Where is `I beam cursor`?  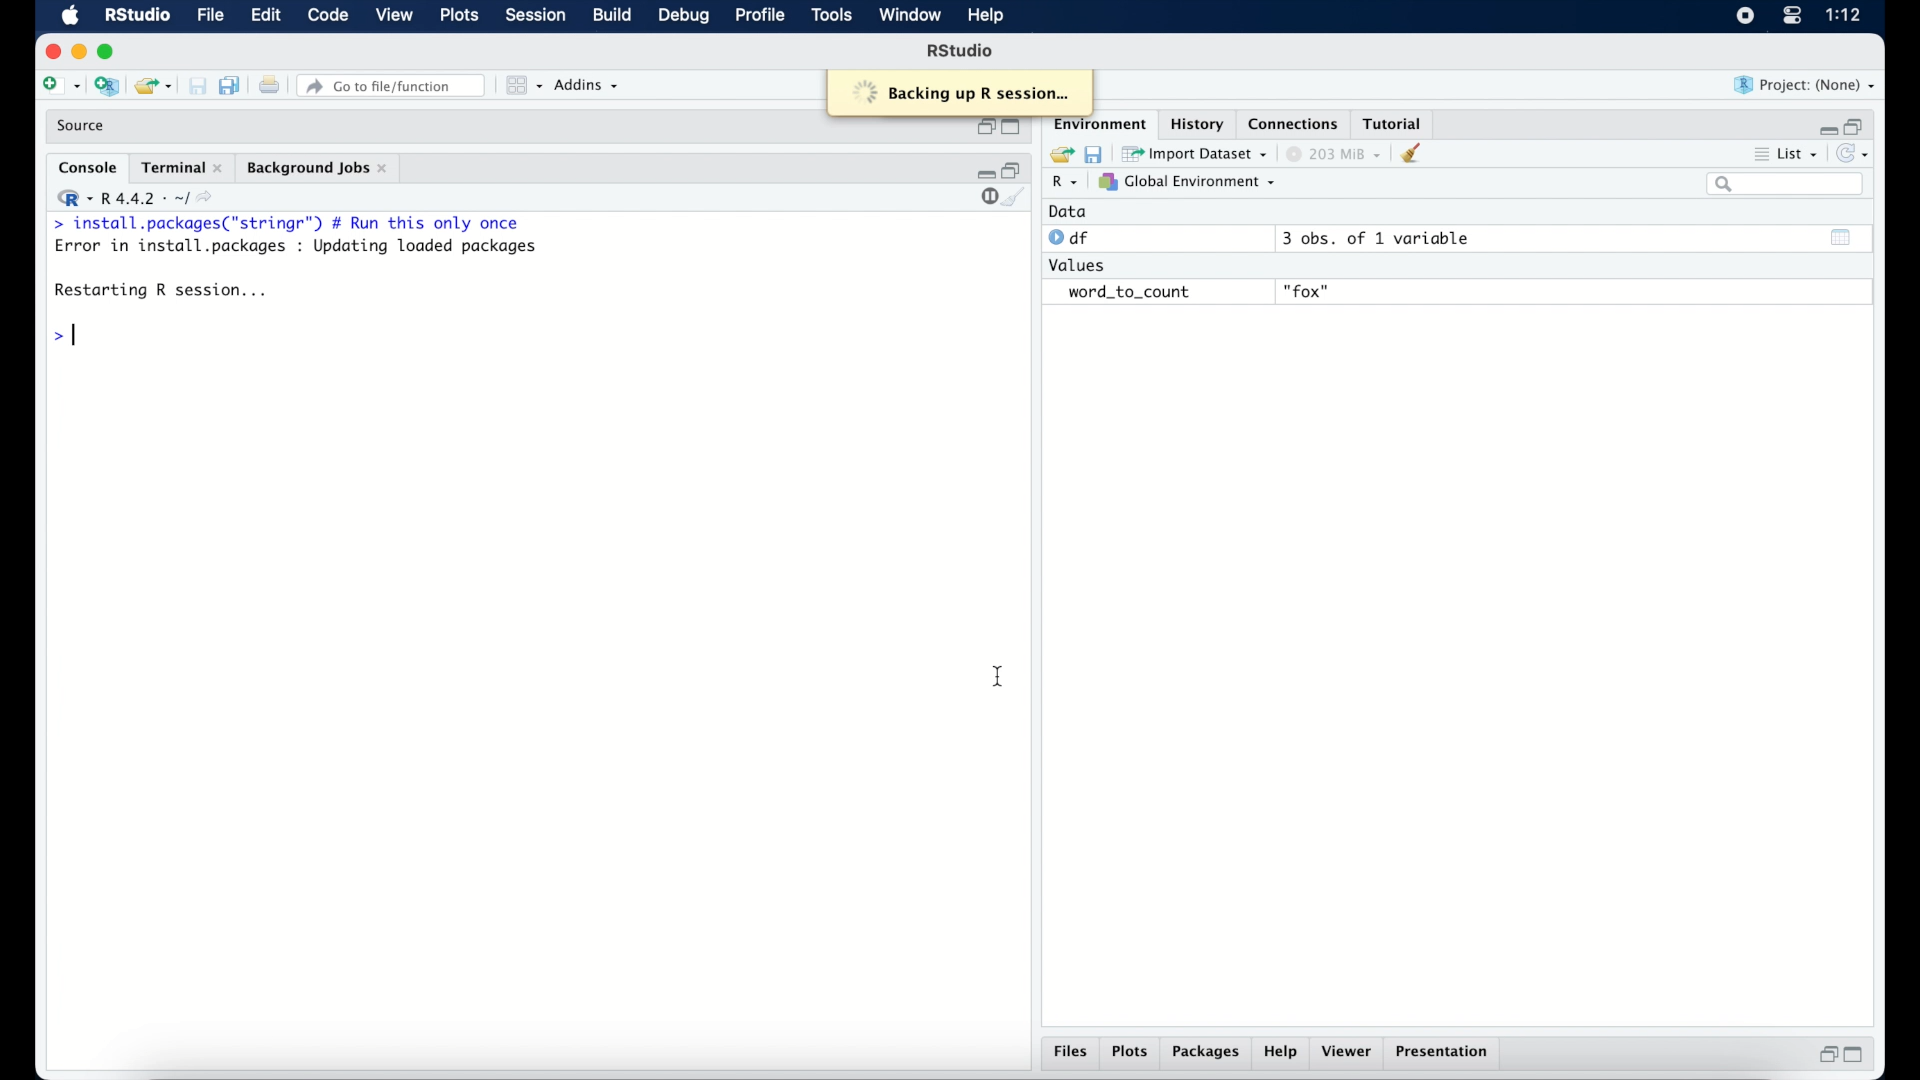
I beam cursor is located at coordinates (1002, 678).